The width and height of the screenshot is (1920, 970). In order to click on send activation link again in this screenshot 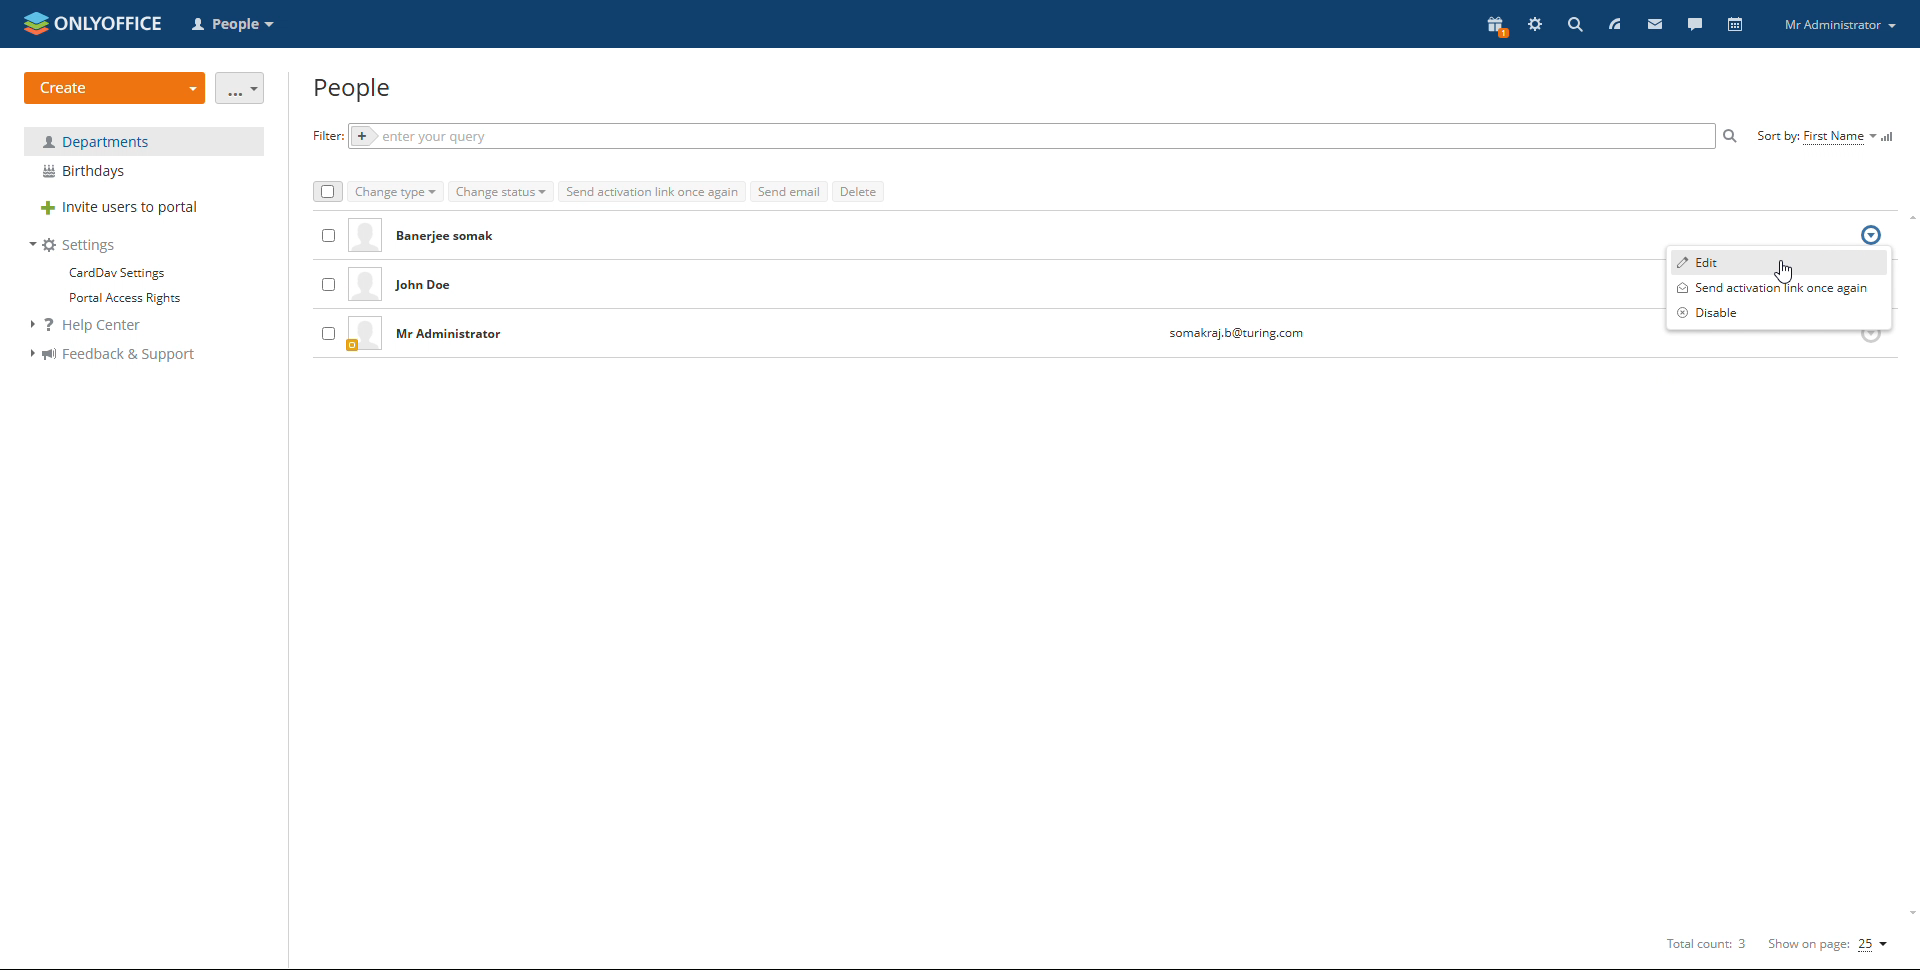, I will do `click(1779, 288)`.